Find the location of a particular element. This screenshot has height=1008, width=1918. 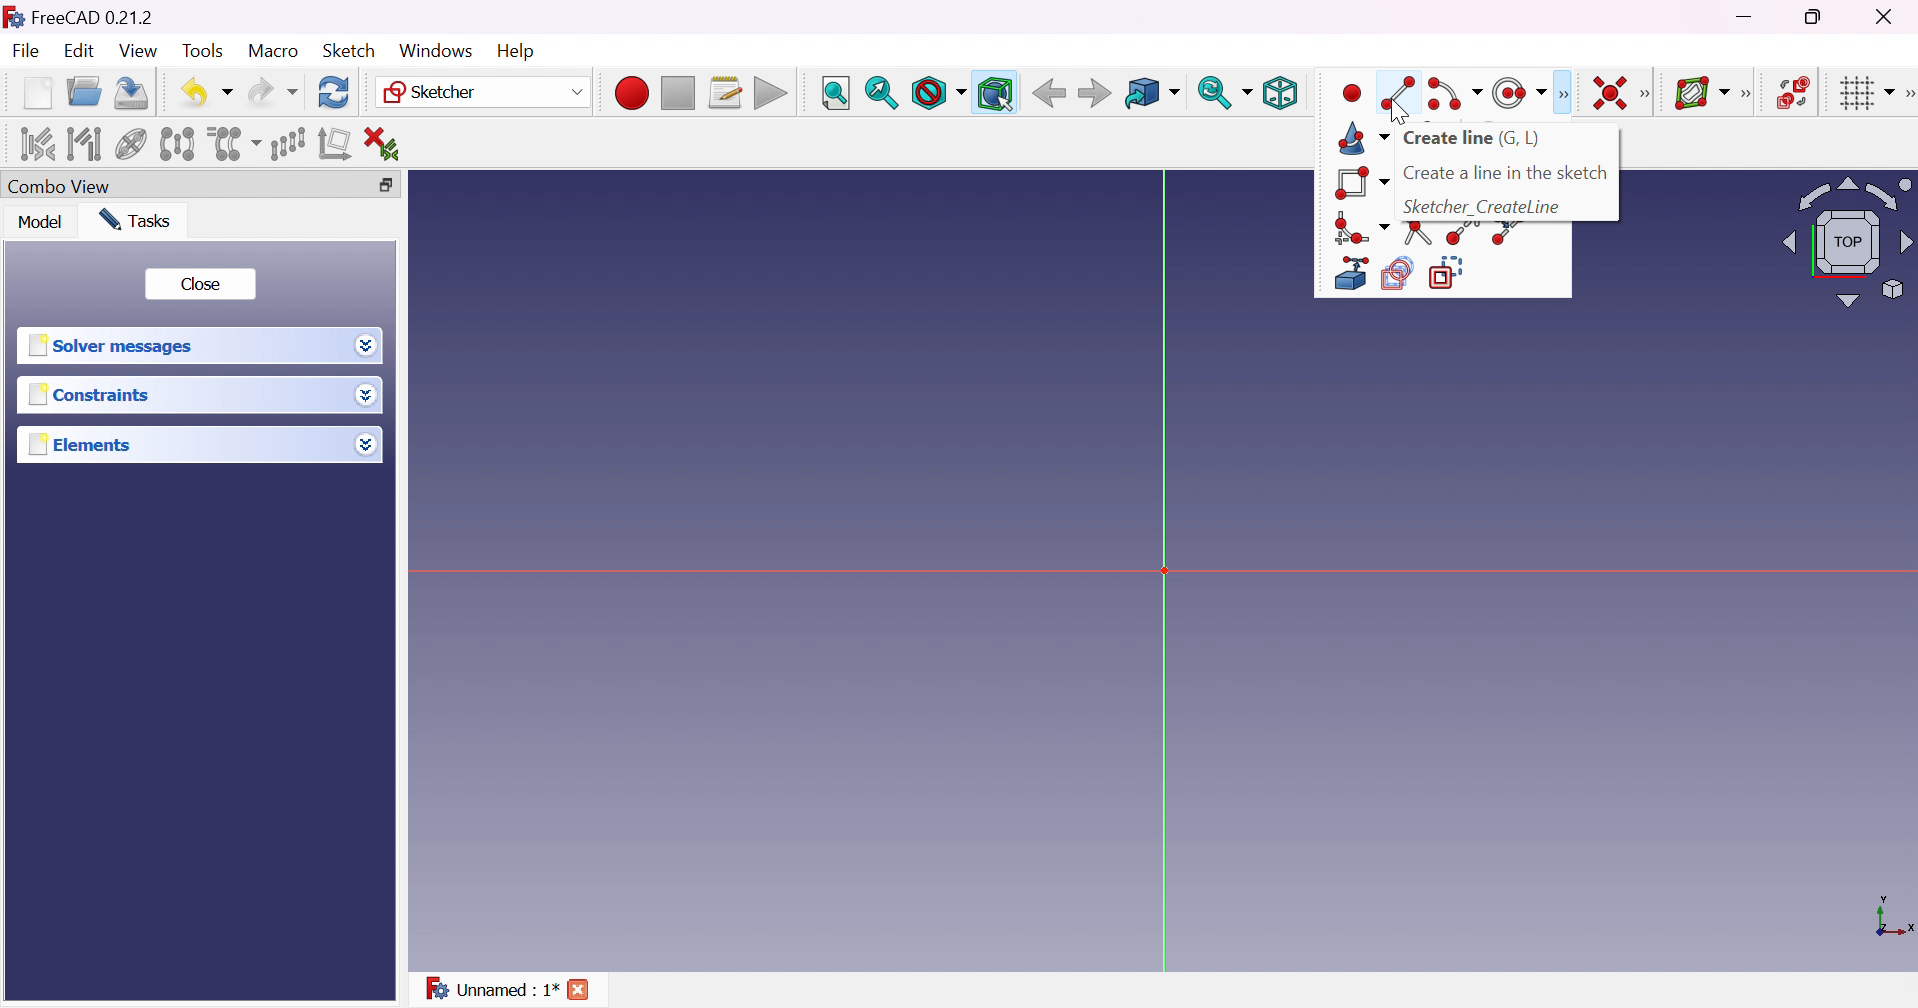

Model is located at coordinates (41, 223).